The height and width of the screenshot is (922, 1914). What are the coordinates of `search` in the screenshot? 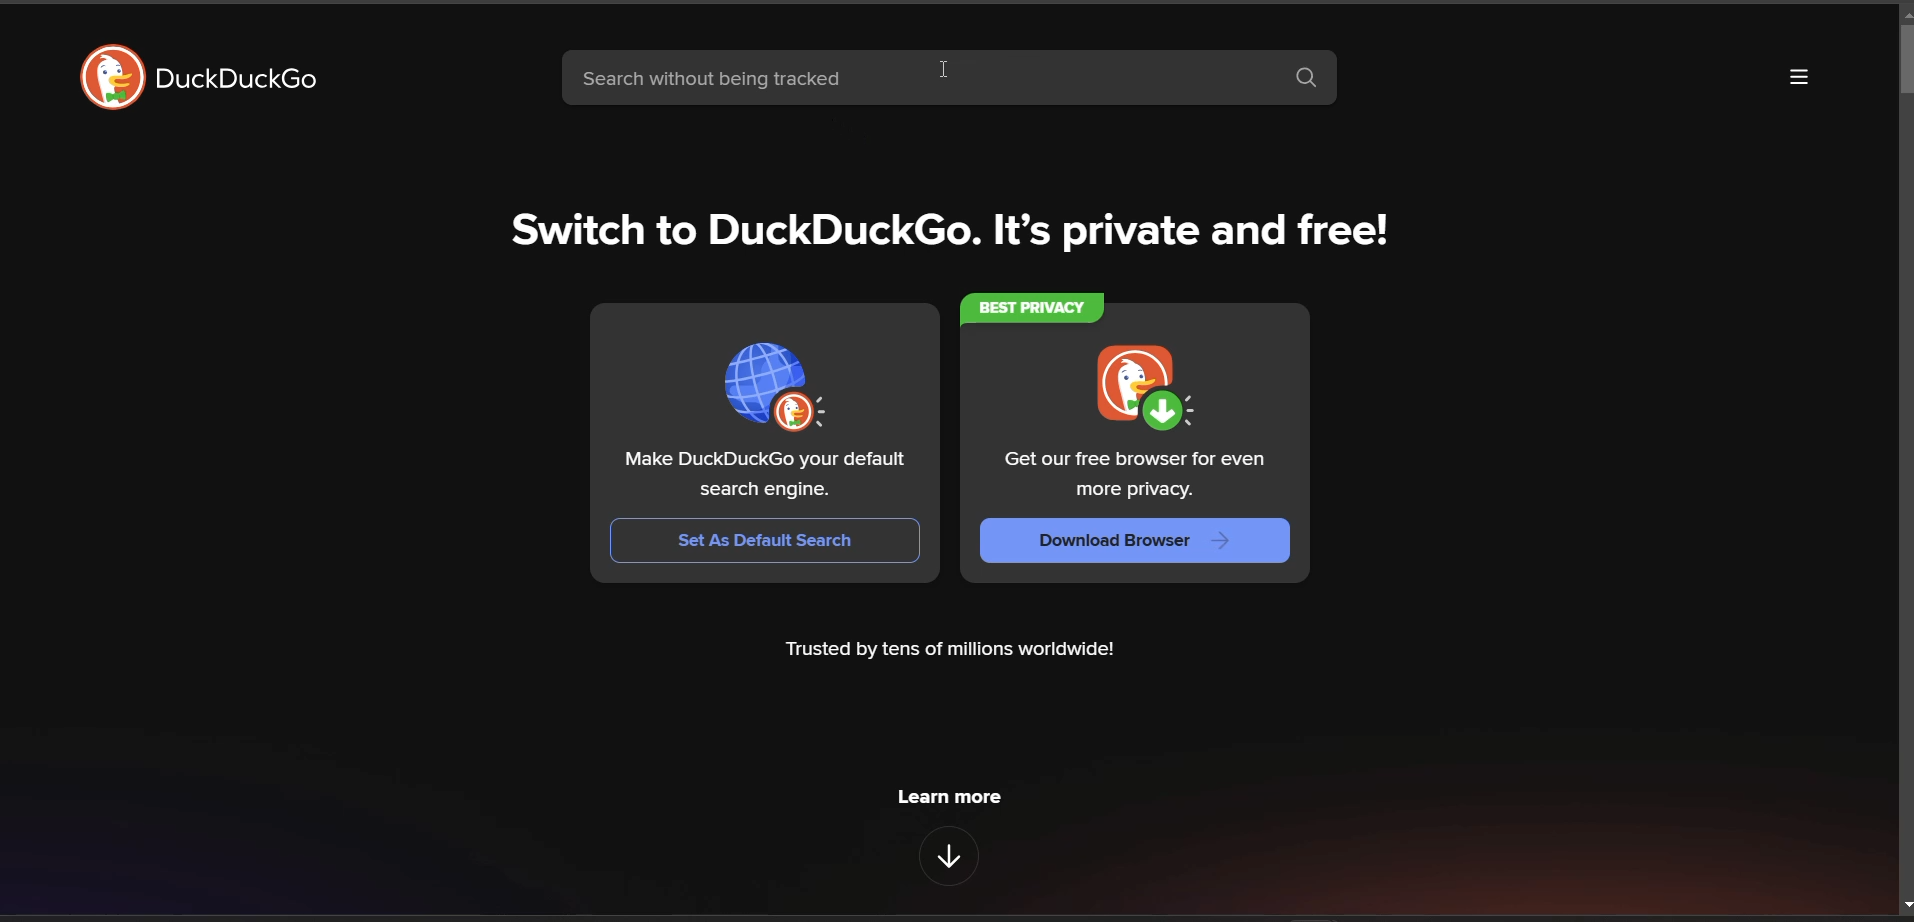 It's located at (1303, 78).